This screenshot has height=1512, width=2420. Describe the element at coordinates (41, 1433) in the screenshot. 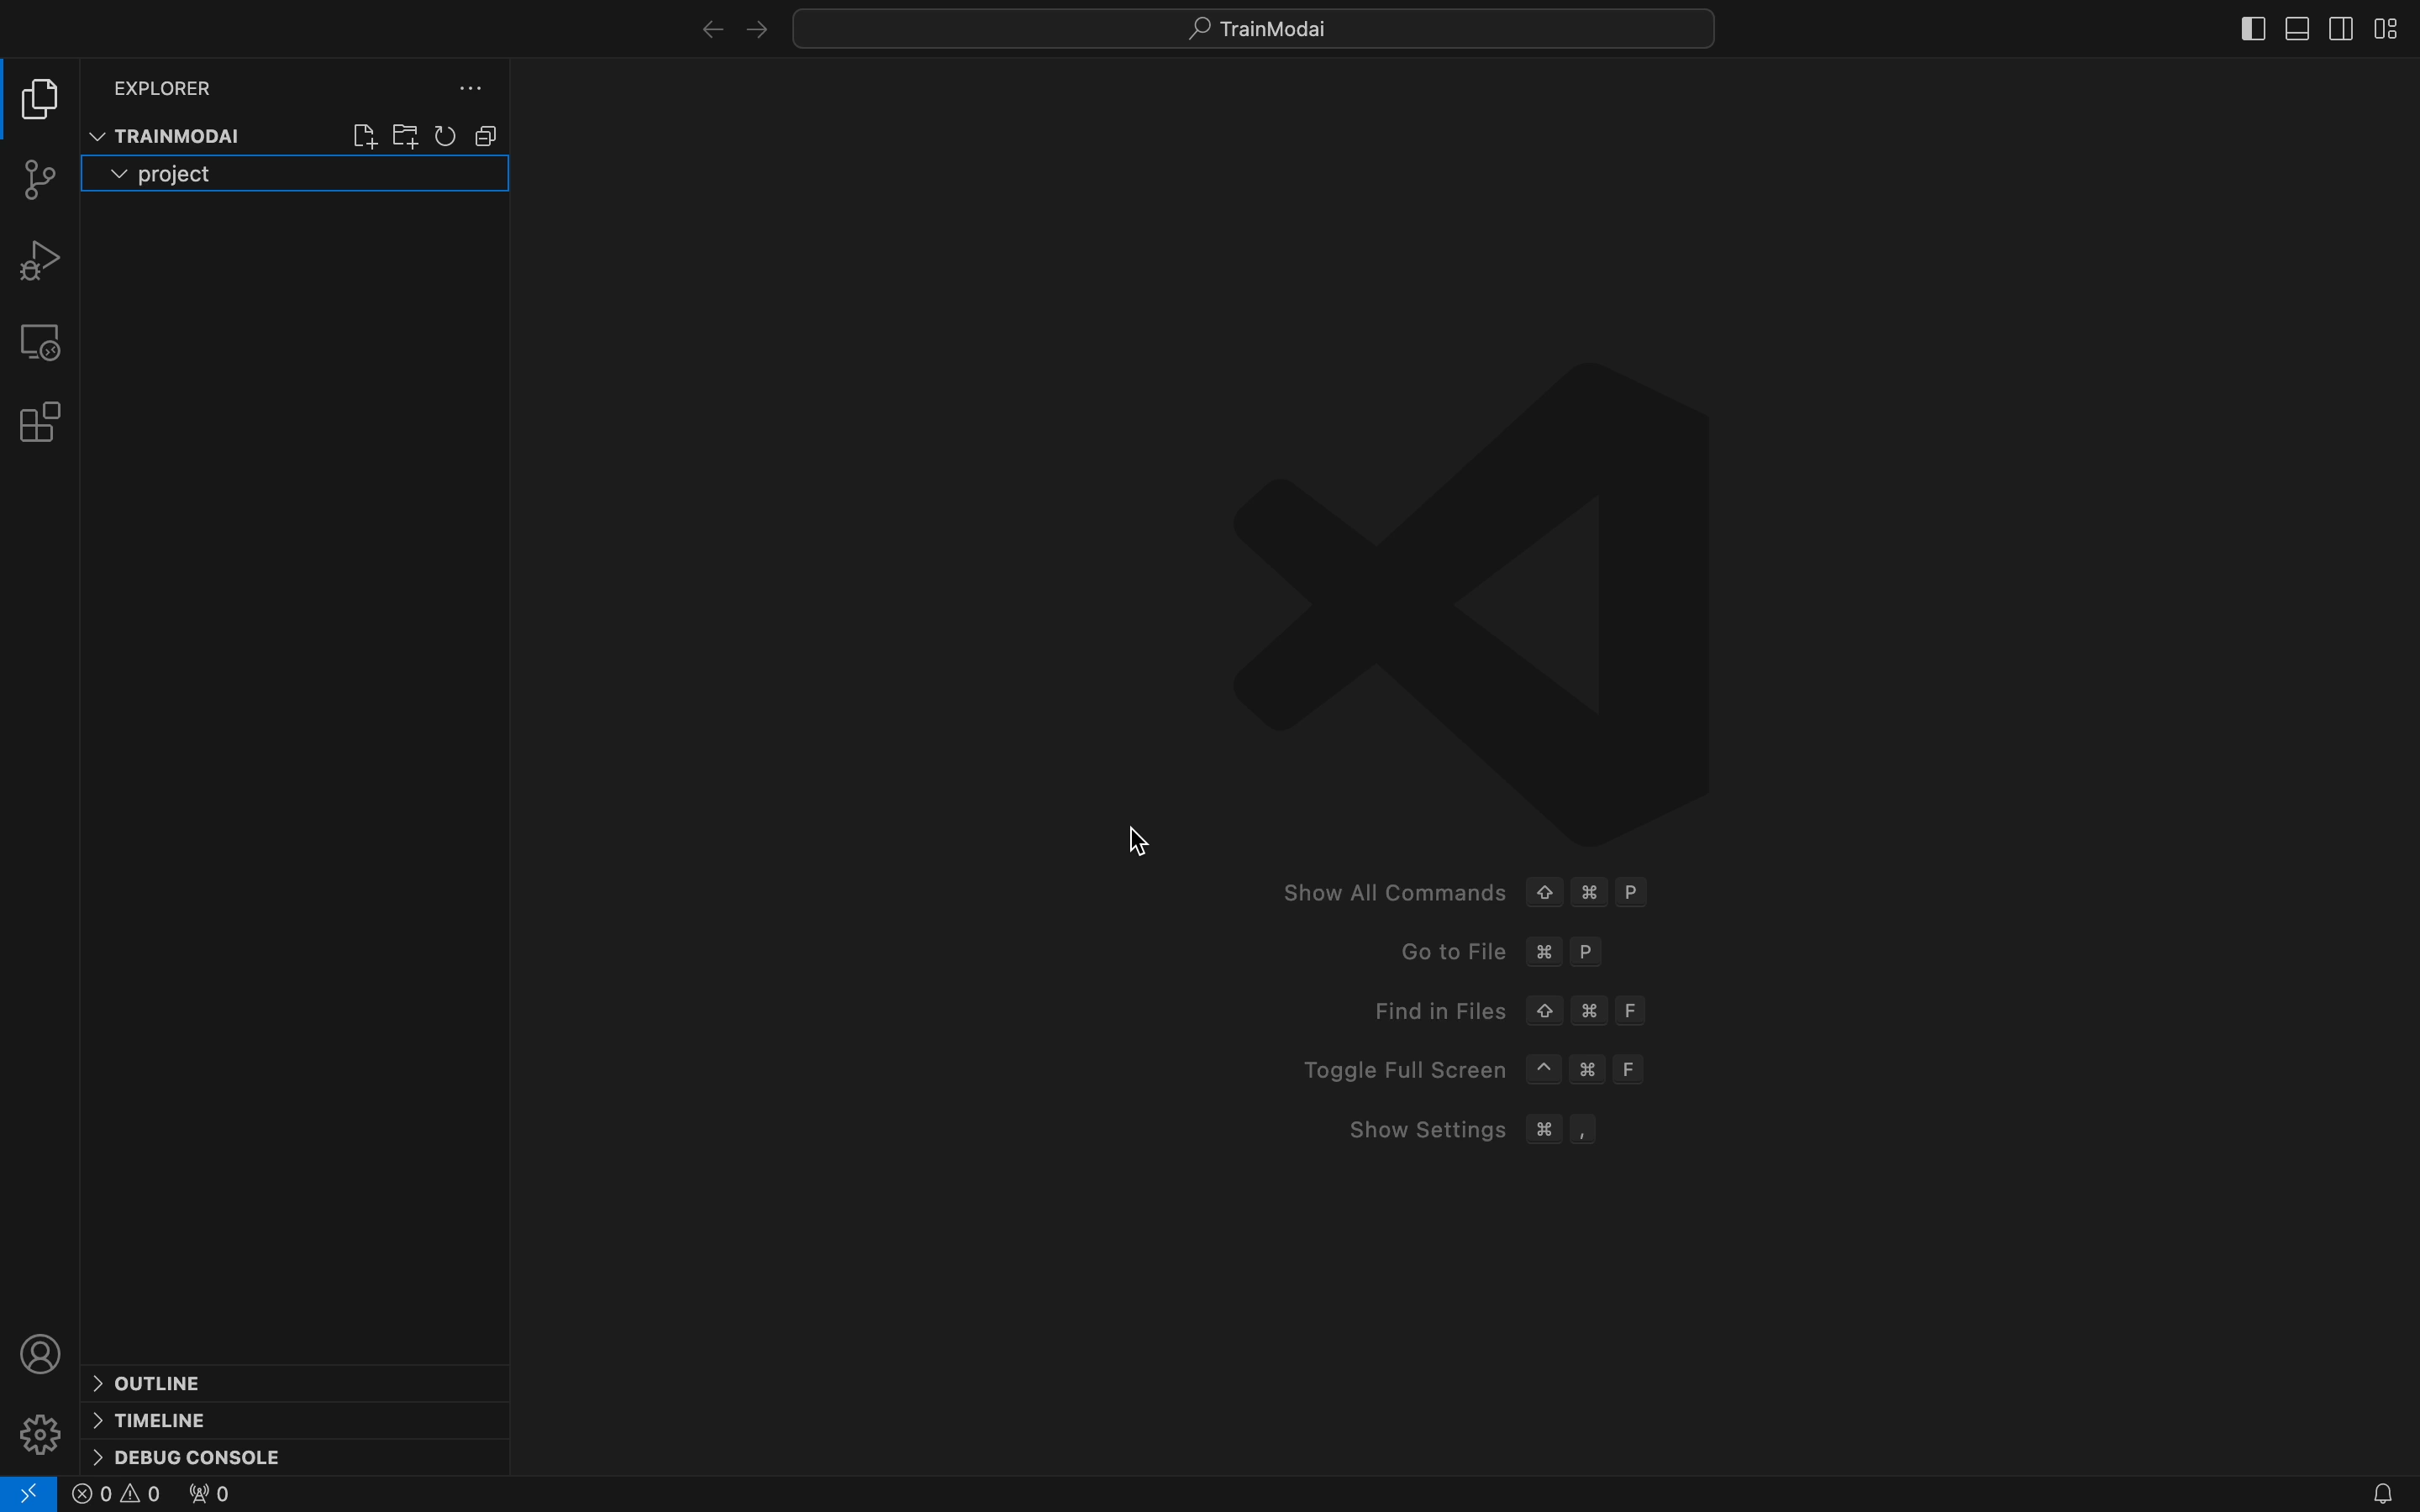

I see `settingd` at that location.